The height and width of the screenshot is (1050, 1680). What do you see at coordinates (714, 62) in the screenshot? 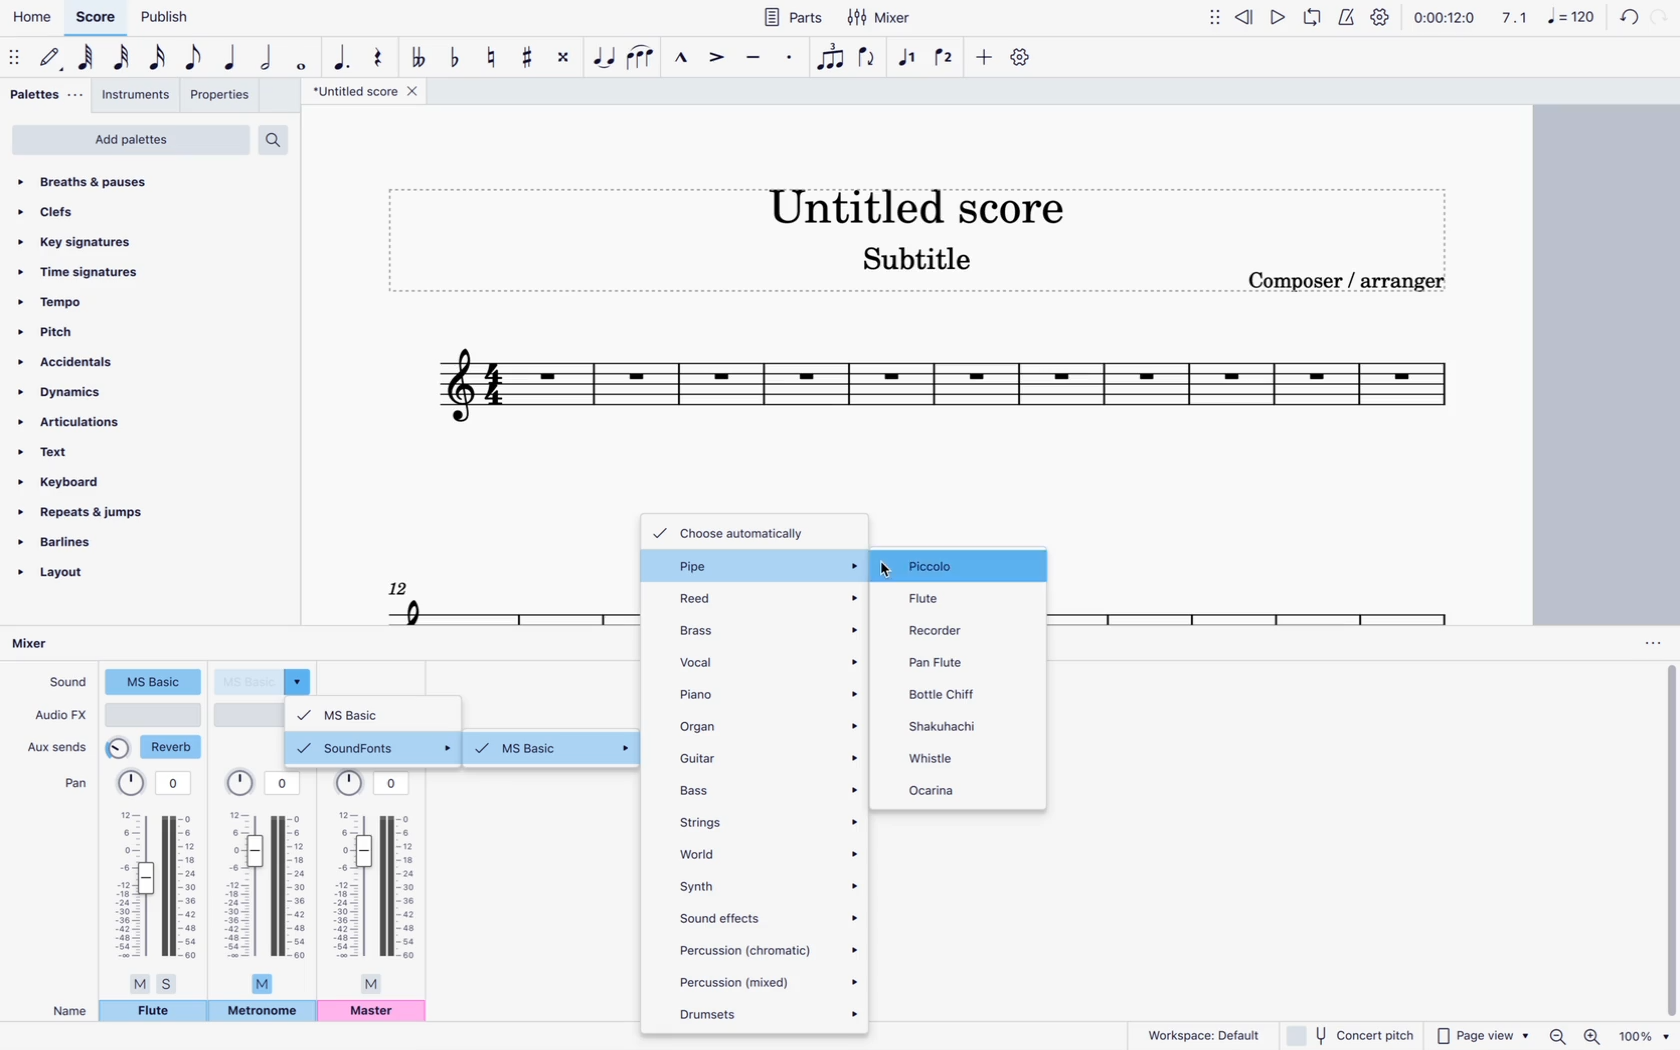
I see `accent` at bounding box center [714, 62].